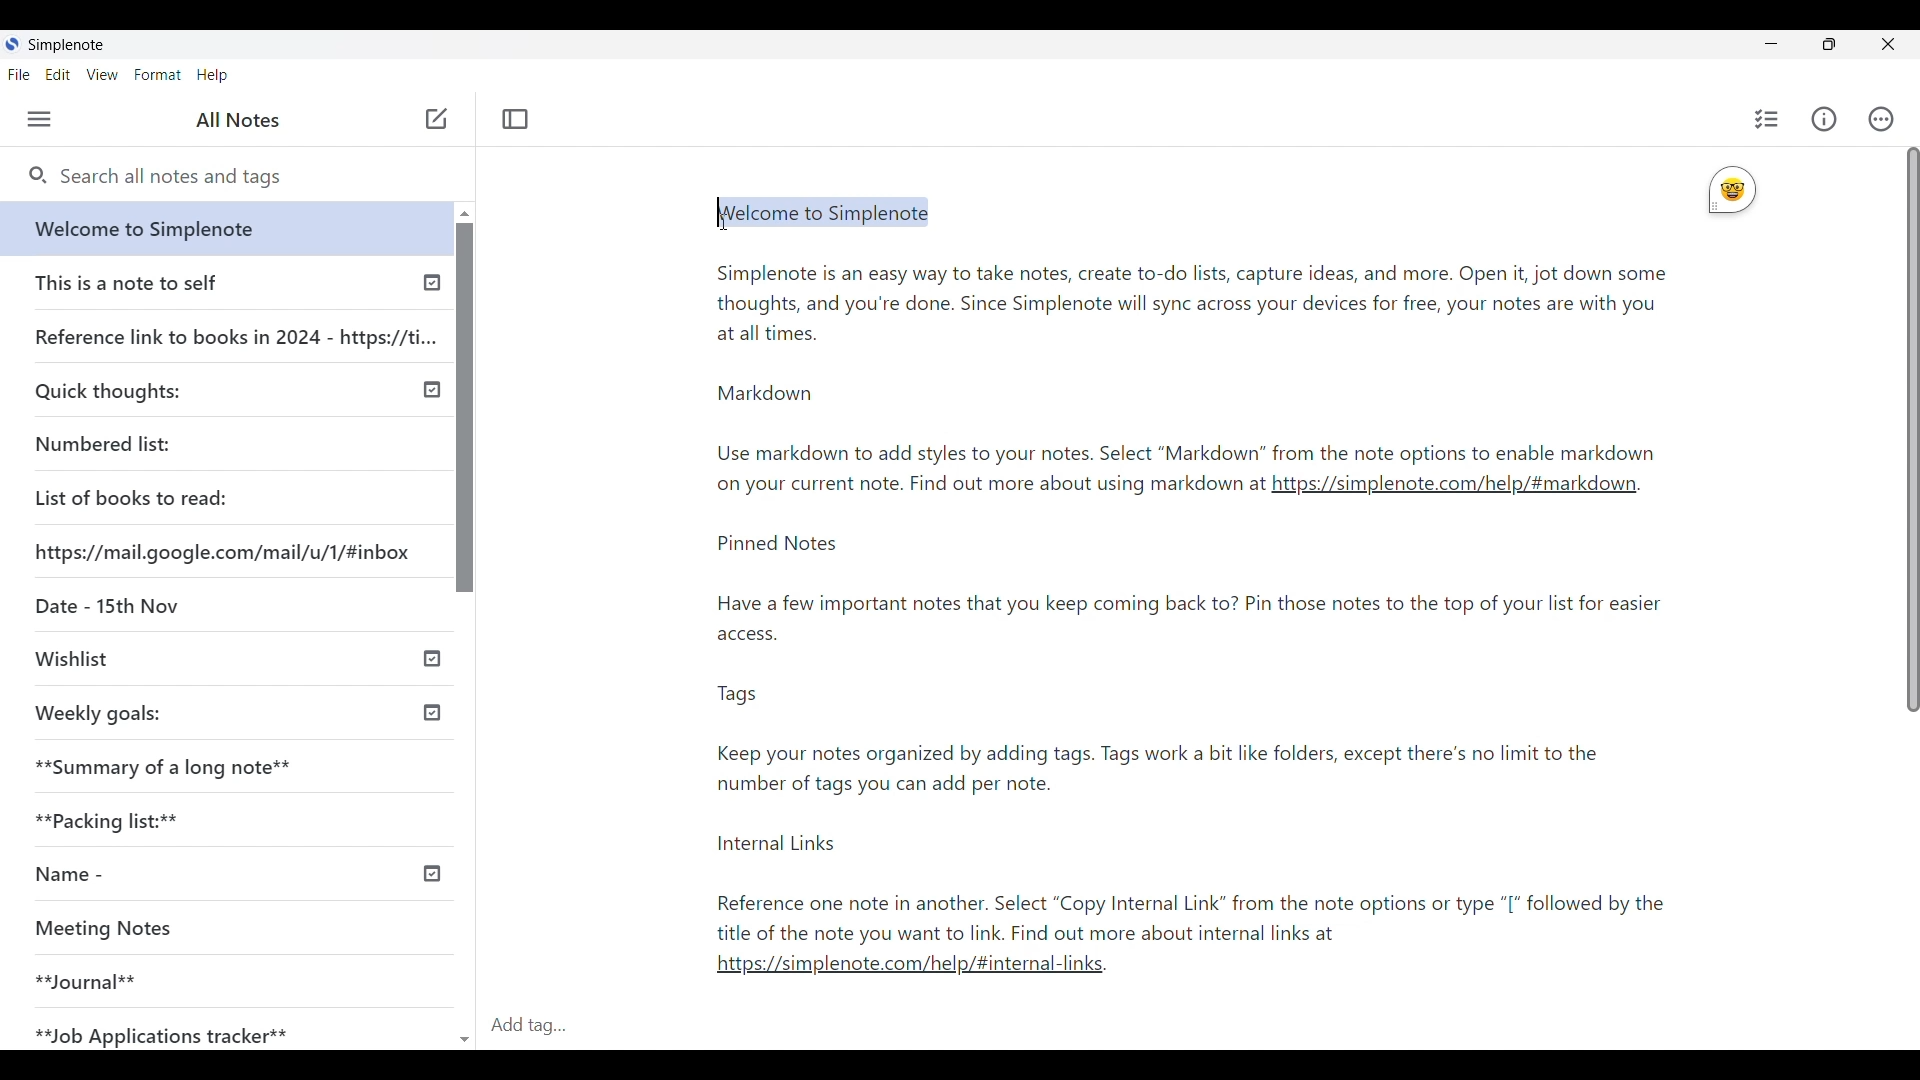 This screenshot has width=1920, height=1080. Describe the element at coordinates (71, 656) in the screenshot. I see `Wishlist` at that location.